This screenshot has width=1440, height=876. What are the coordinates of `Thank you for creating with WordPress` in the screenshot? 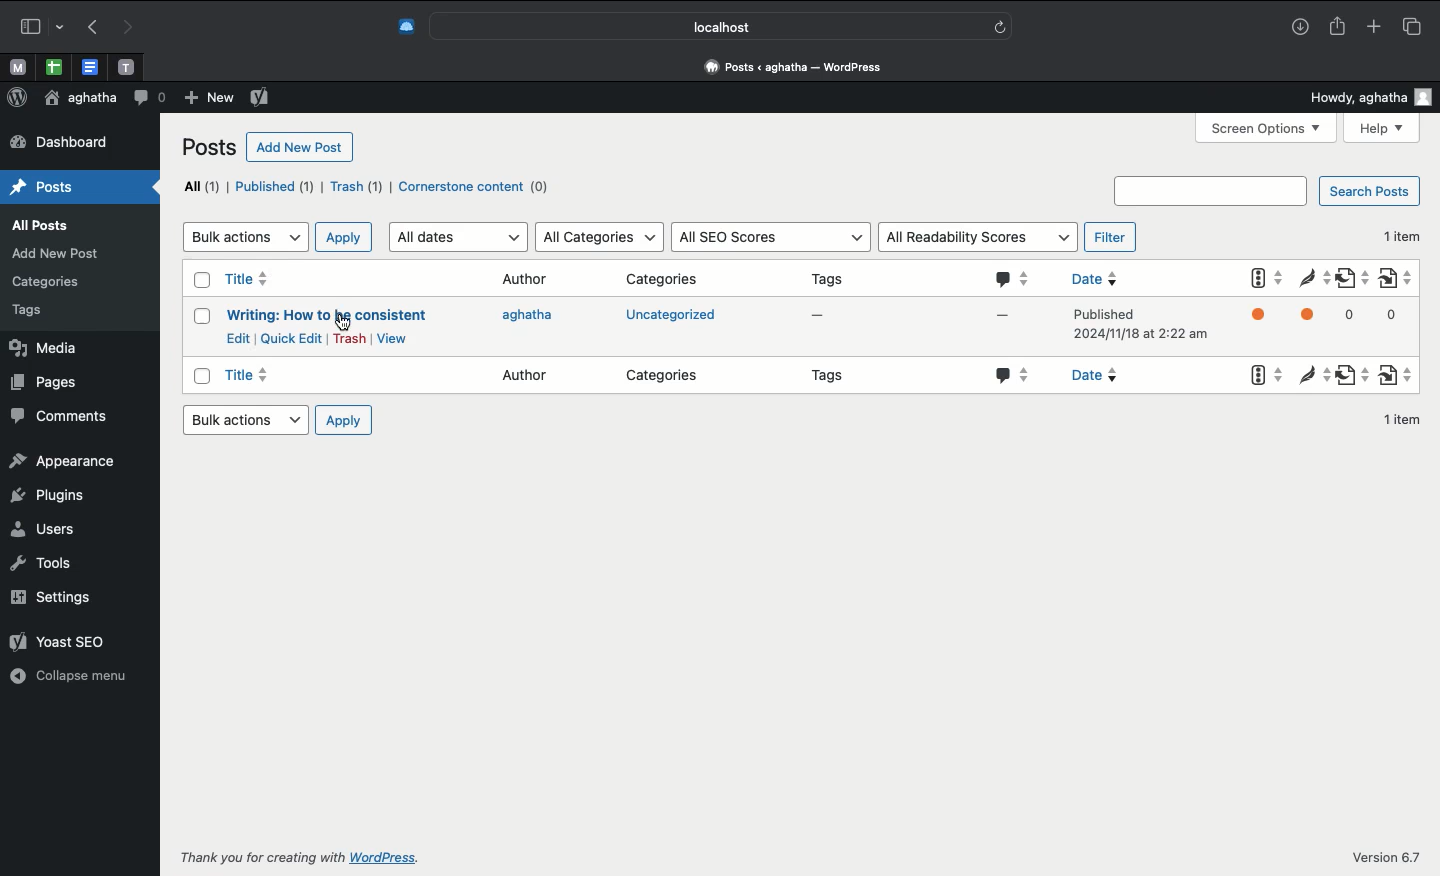 It's located at (303, 858).